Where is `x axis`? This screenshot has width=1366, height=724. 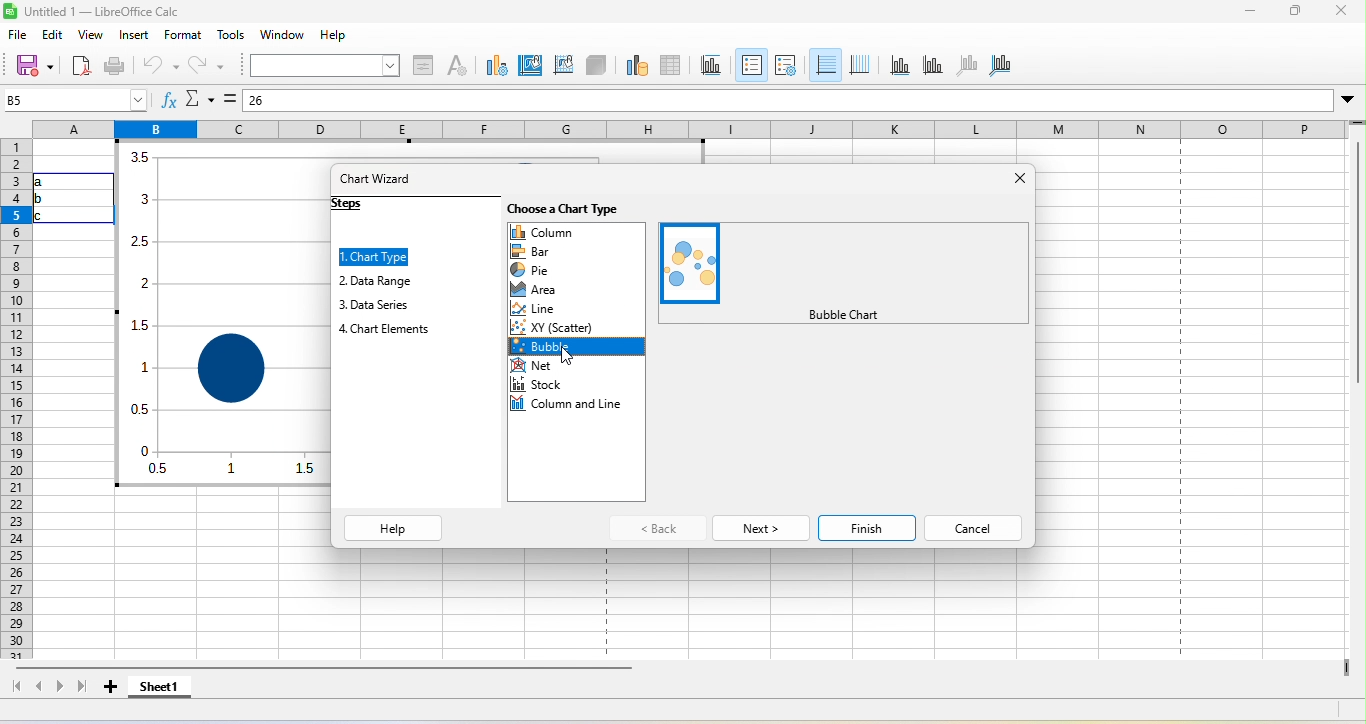 x axis is located at coordinates (896, 66).